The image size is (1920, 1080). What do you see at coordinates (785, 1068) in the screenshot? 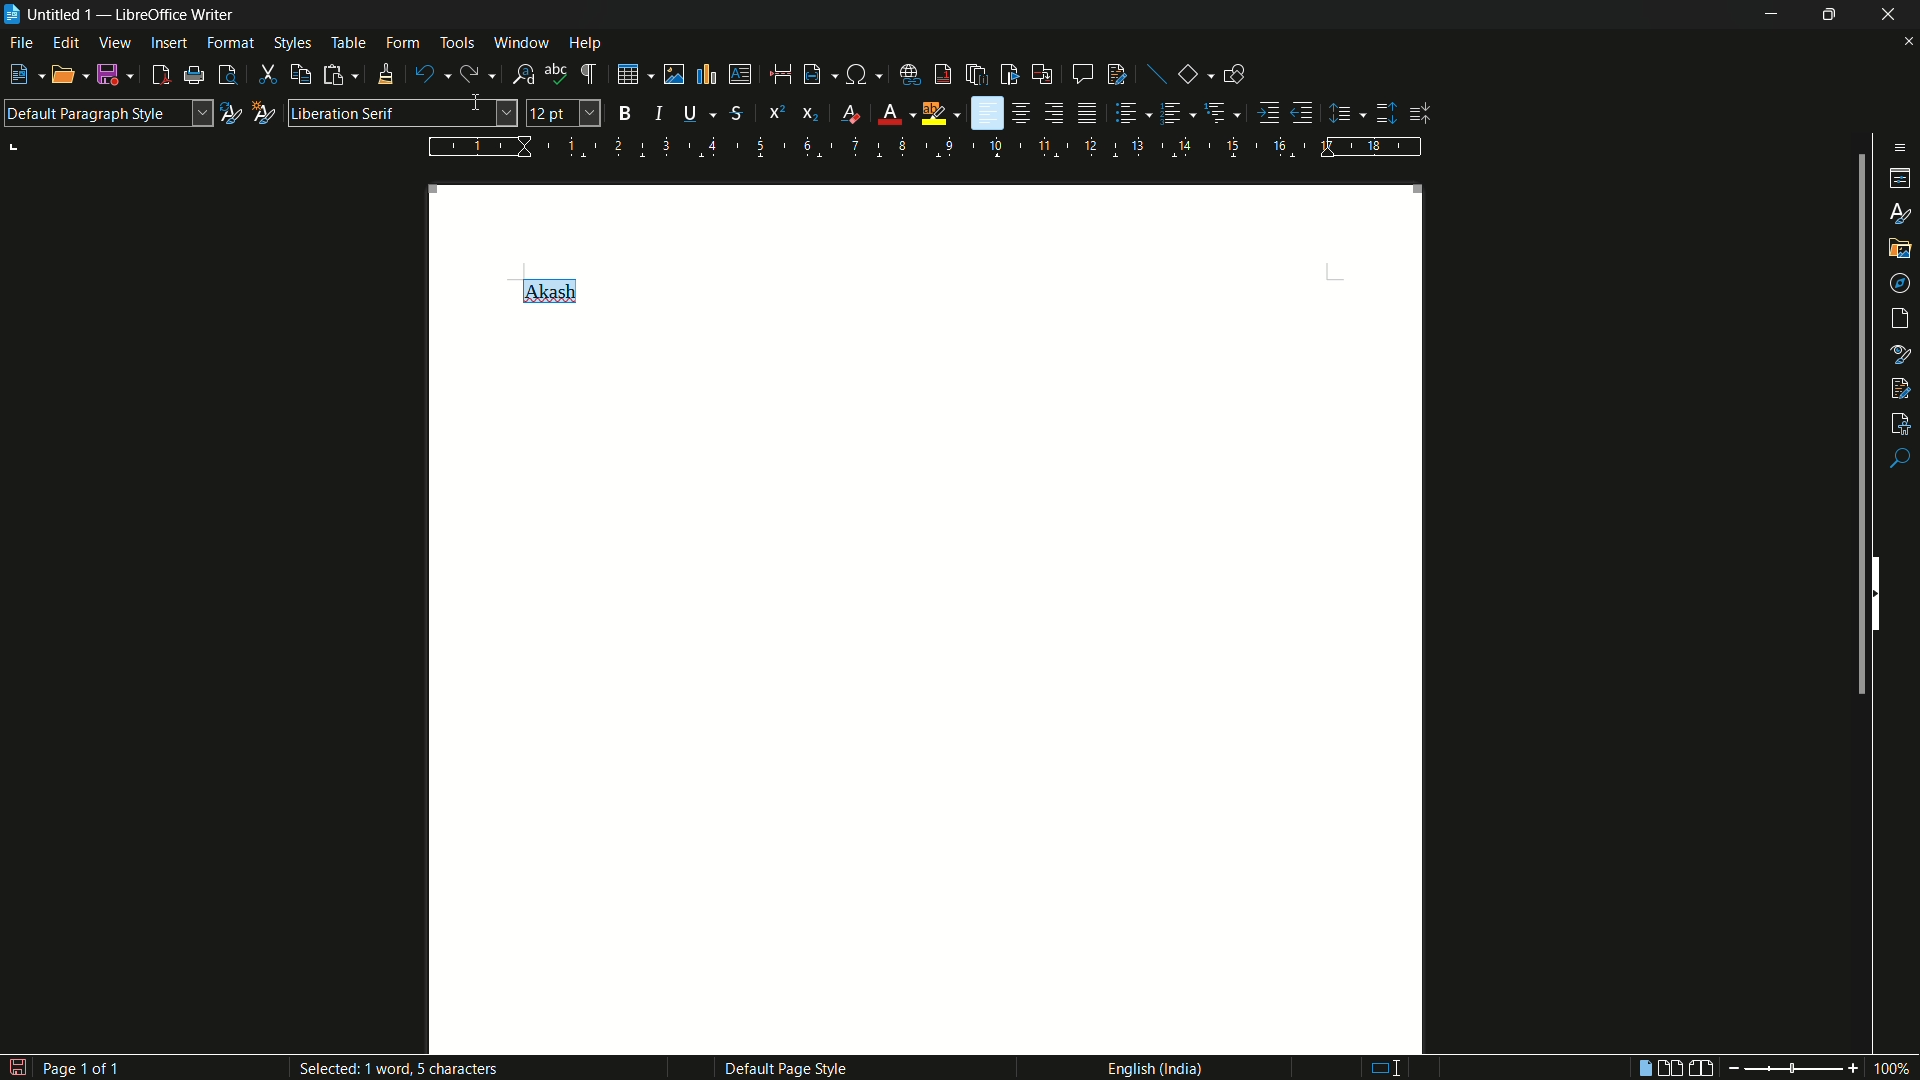
I see `page style` at bounding box center [785, 1068].